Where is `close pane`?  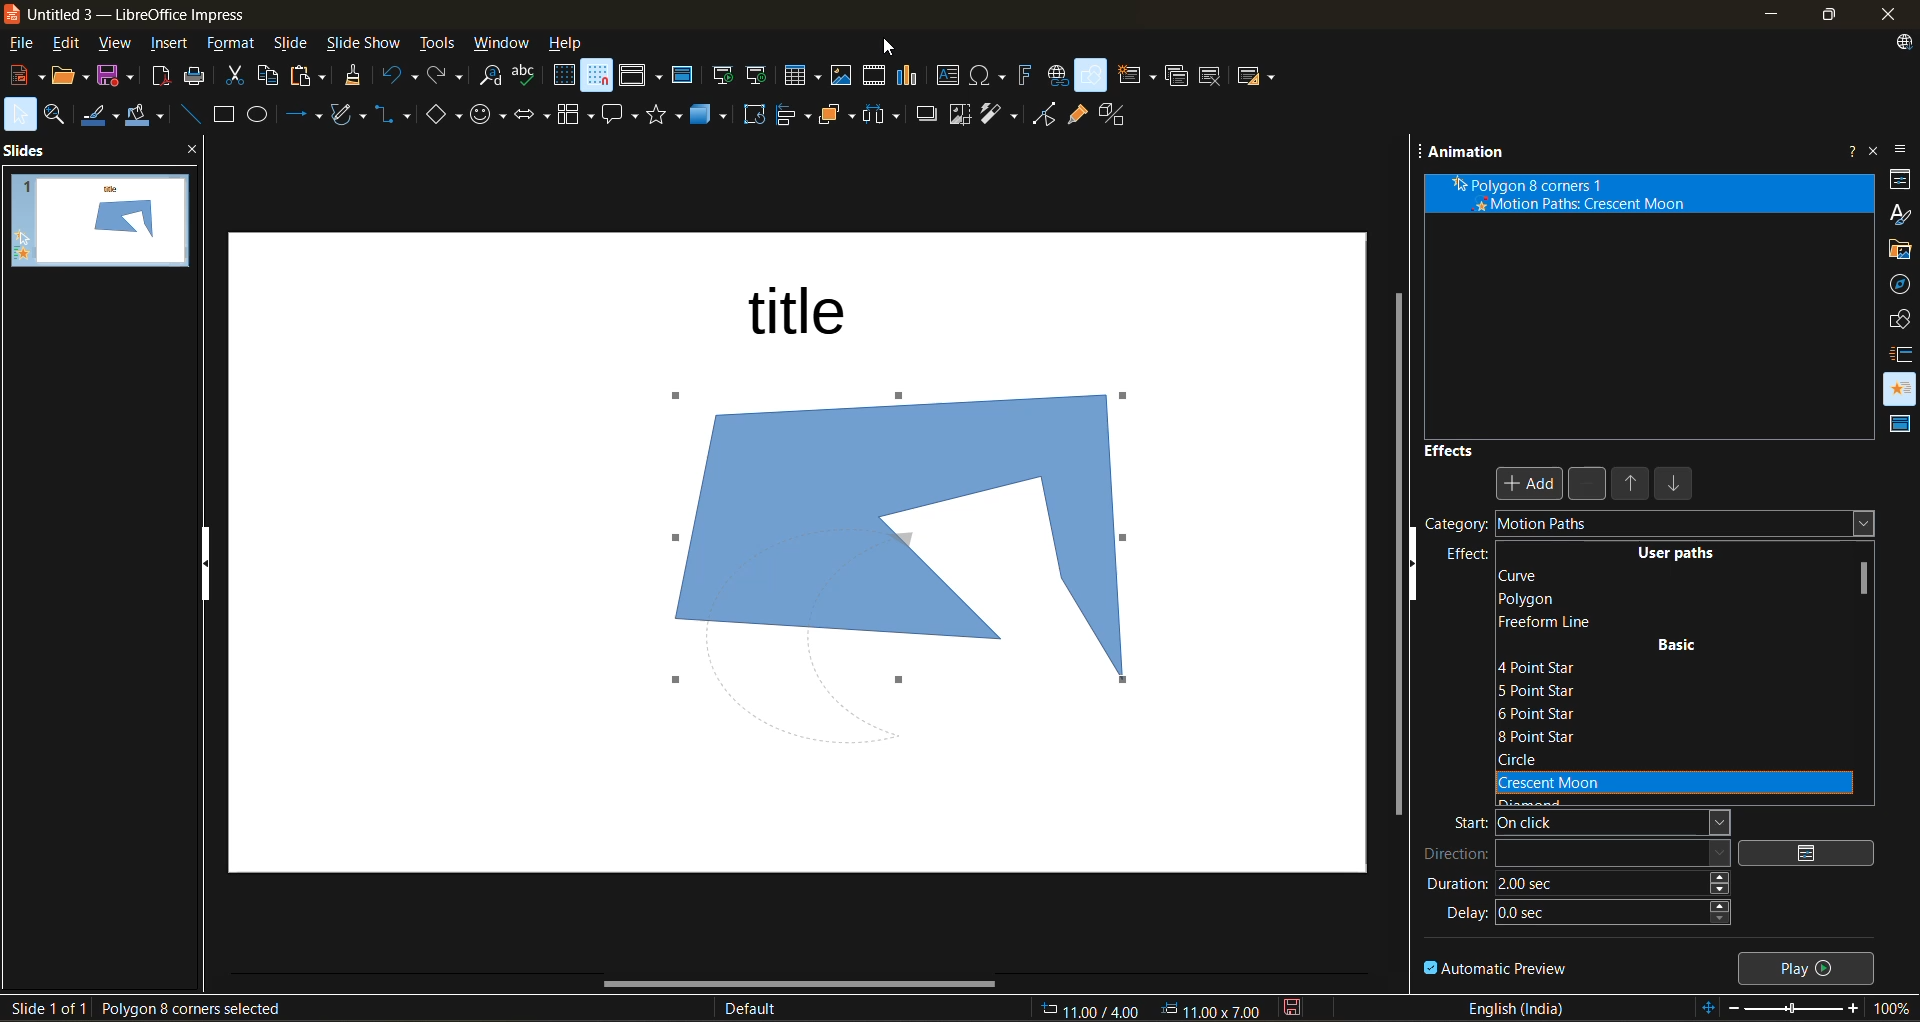
close pane is located at coordinates (199, 152).